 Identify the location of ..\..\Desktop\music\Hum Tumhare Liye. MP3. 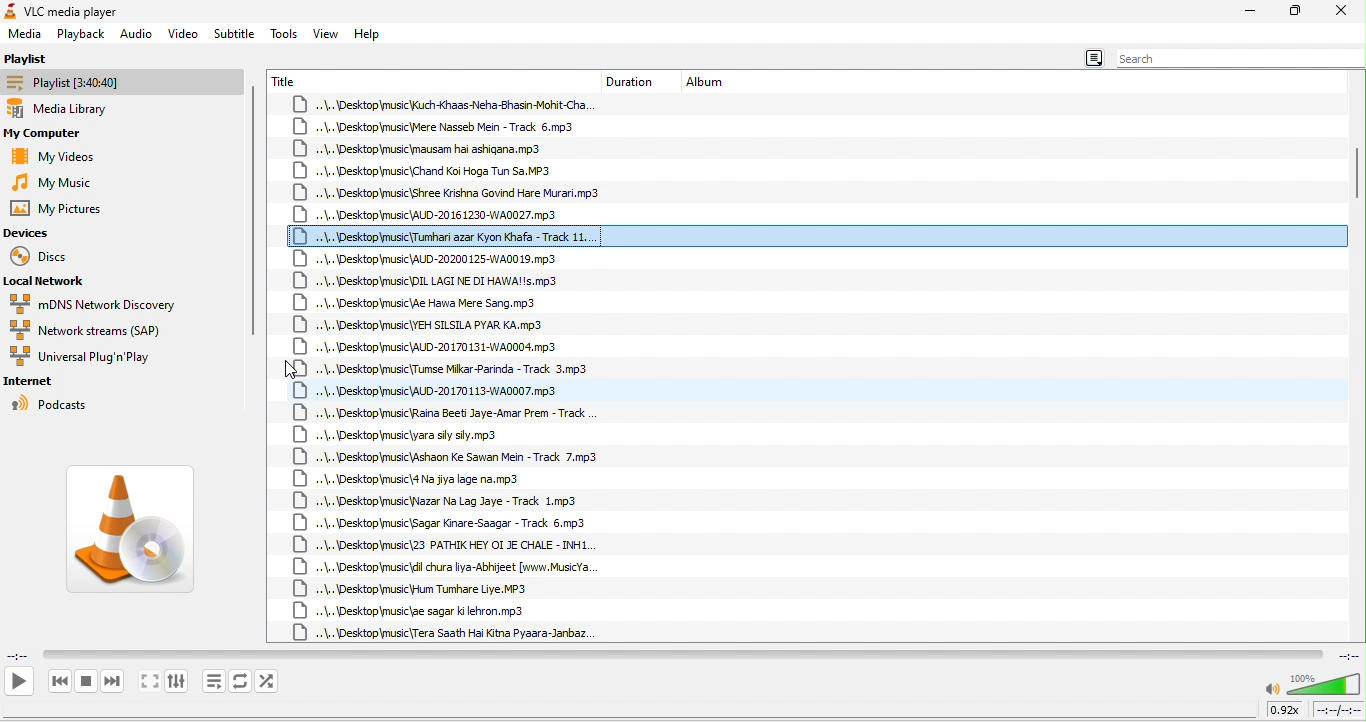
(414, 588).